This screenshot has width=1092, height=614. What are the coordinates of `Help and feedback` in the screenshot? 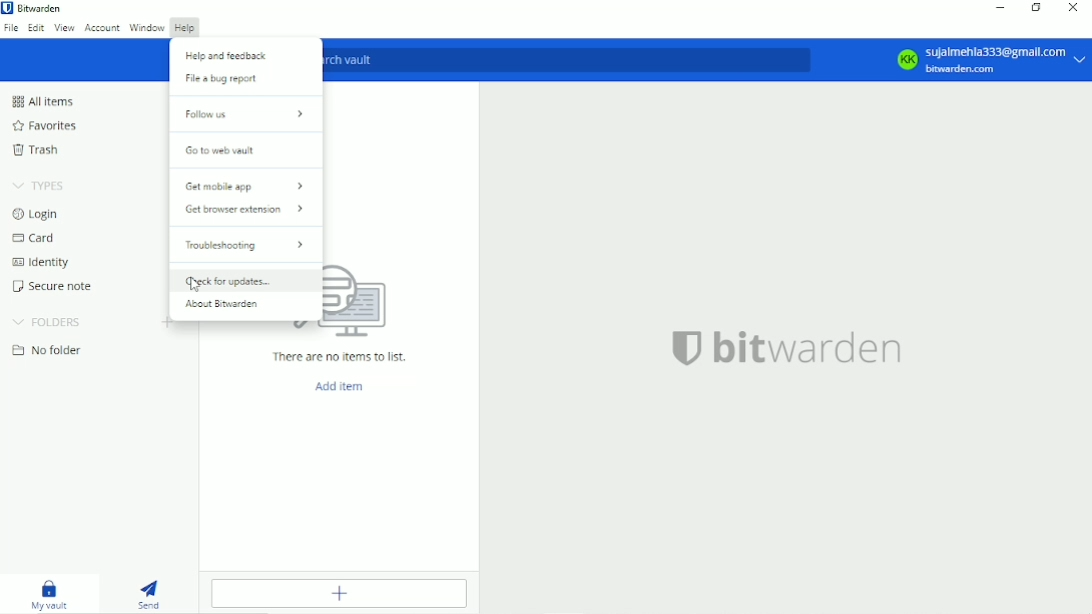 It's located at (228, 57).